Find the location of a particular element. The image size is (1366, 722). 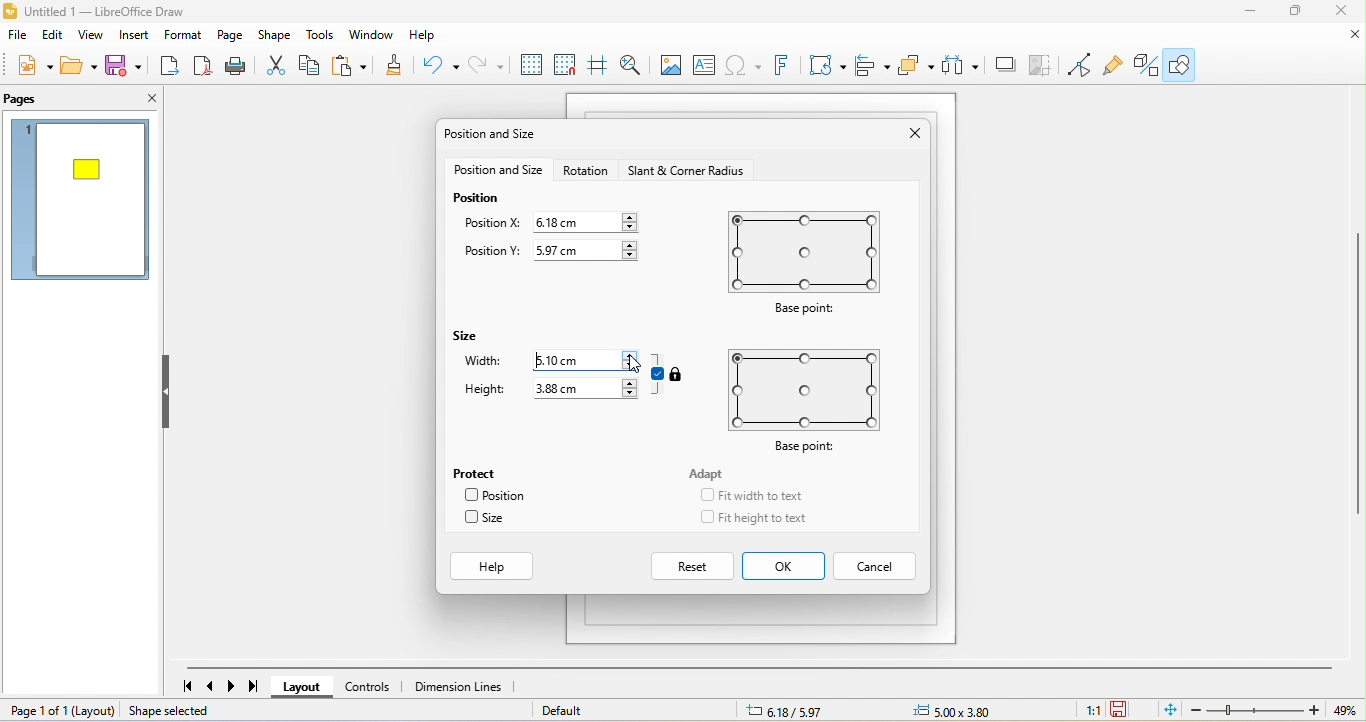

ok is located at coordinates (786, 566).